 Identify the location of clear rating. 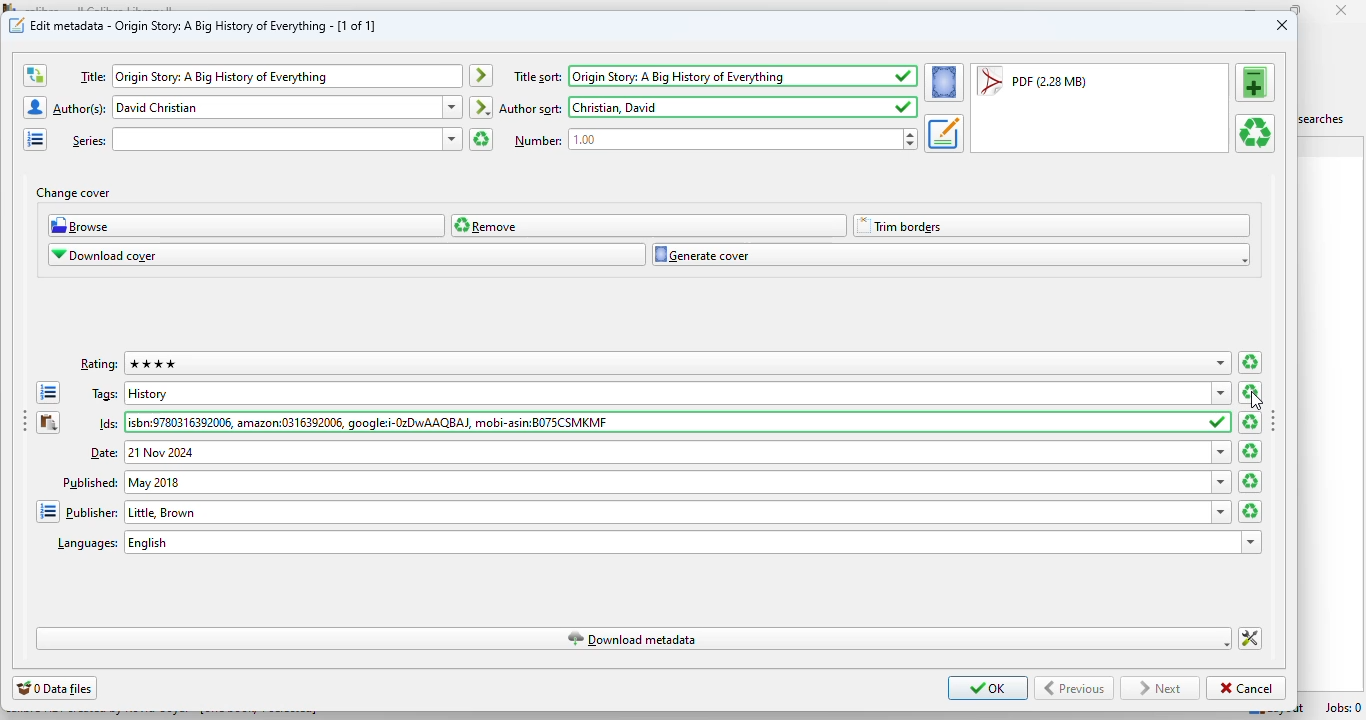
(1250, 362).